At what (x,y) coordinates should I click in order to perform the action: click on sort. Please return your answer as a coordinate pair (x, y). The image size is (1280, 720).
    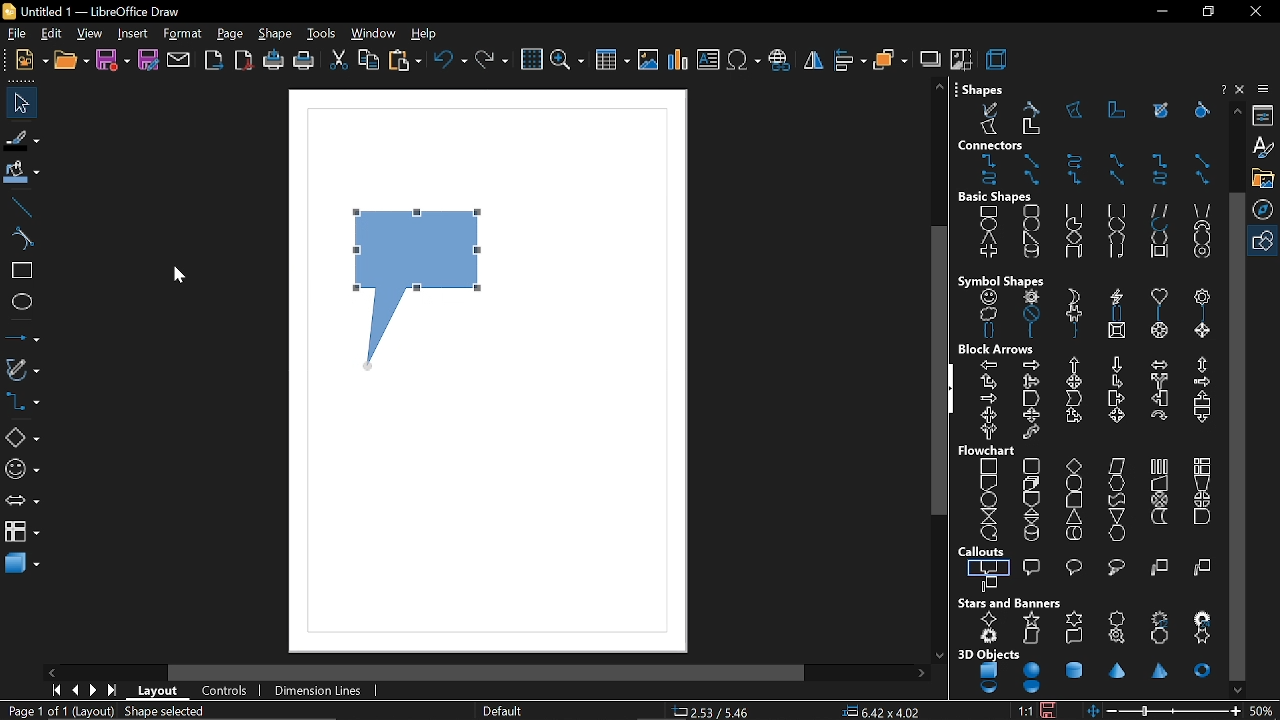
    Looking at the image, I should click on (1030, 516).